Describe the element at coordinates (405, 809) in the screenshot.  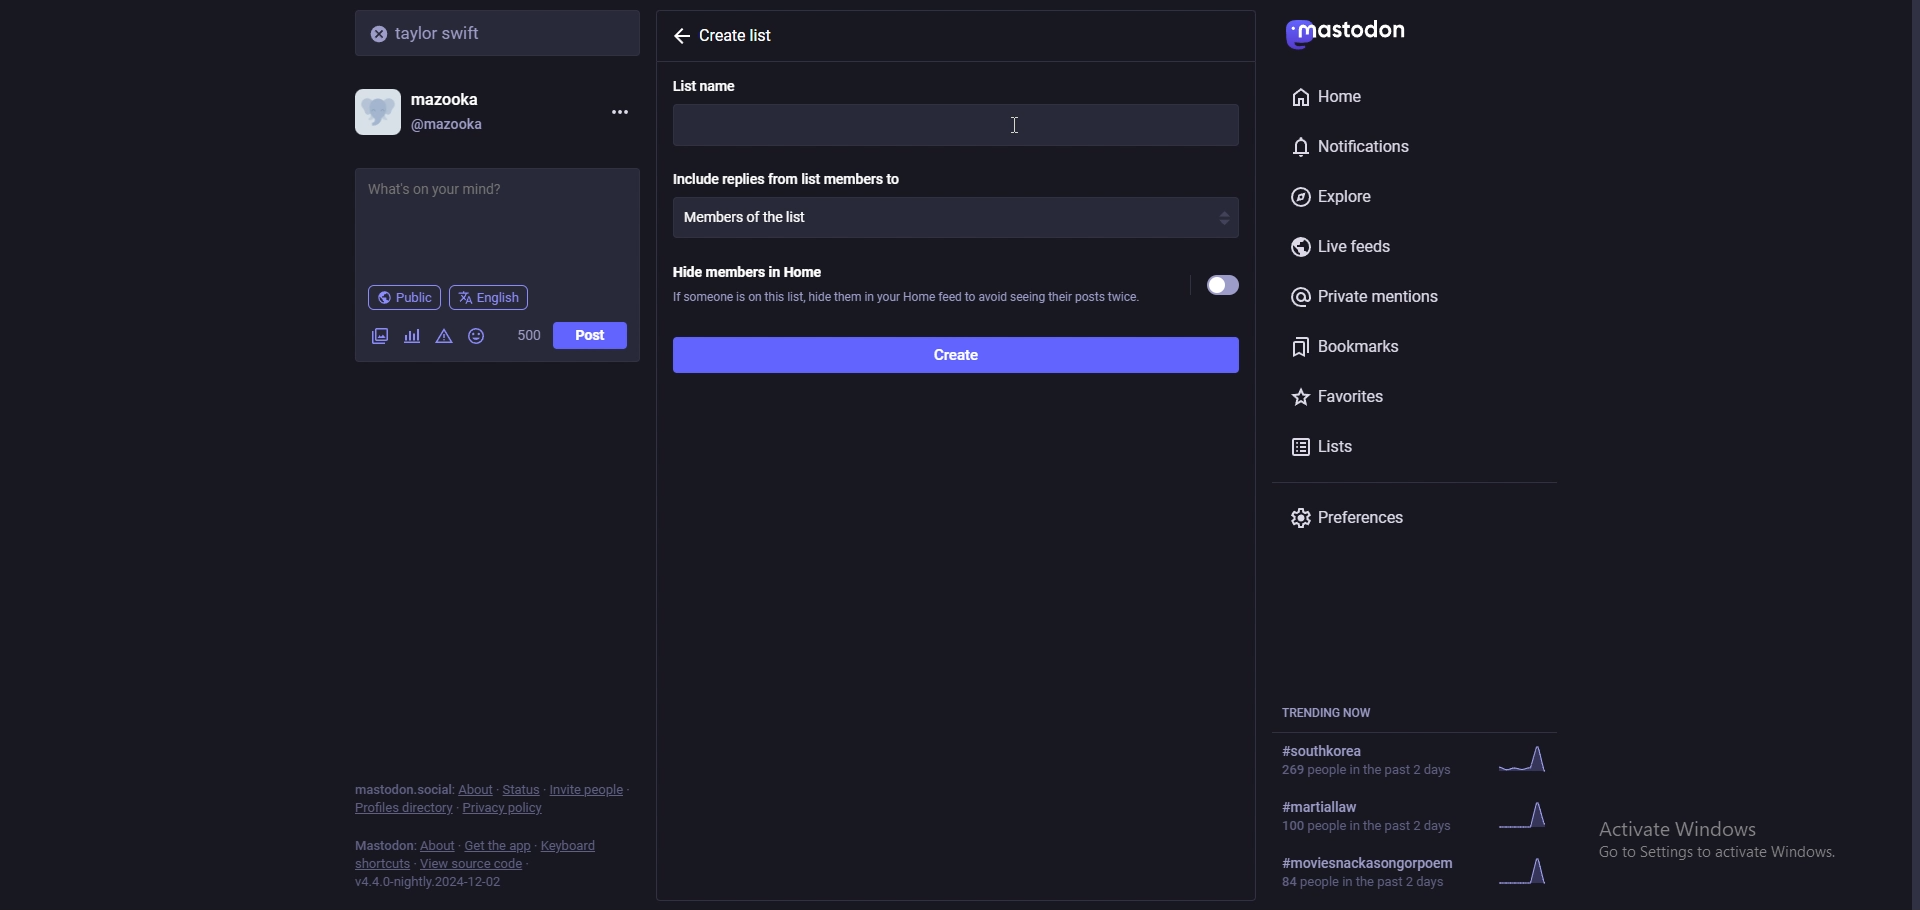
I see `profiles directory` at that location.